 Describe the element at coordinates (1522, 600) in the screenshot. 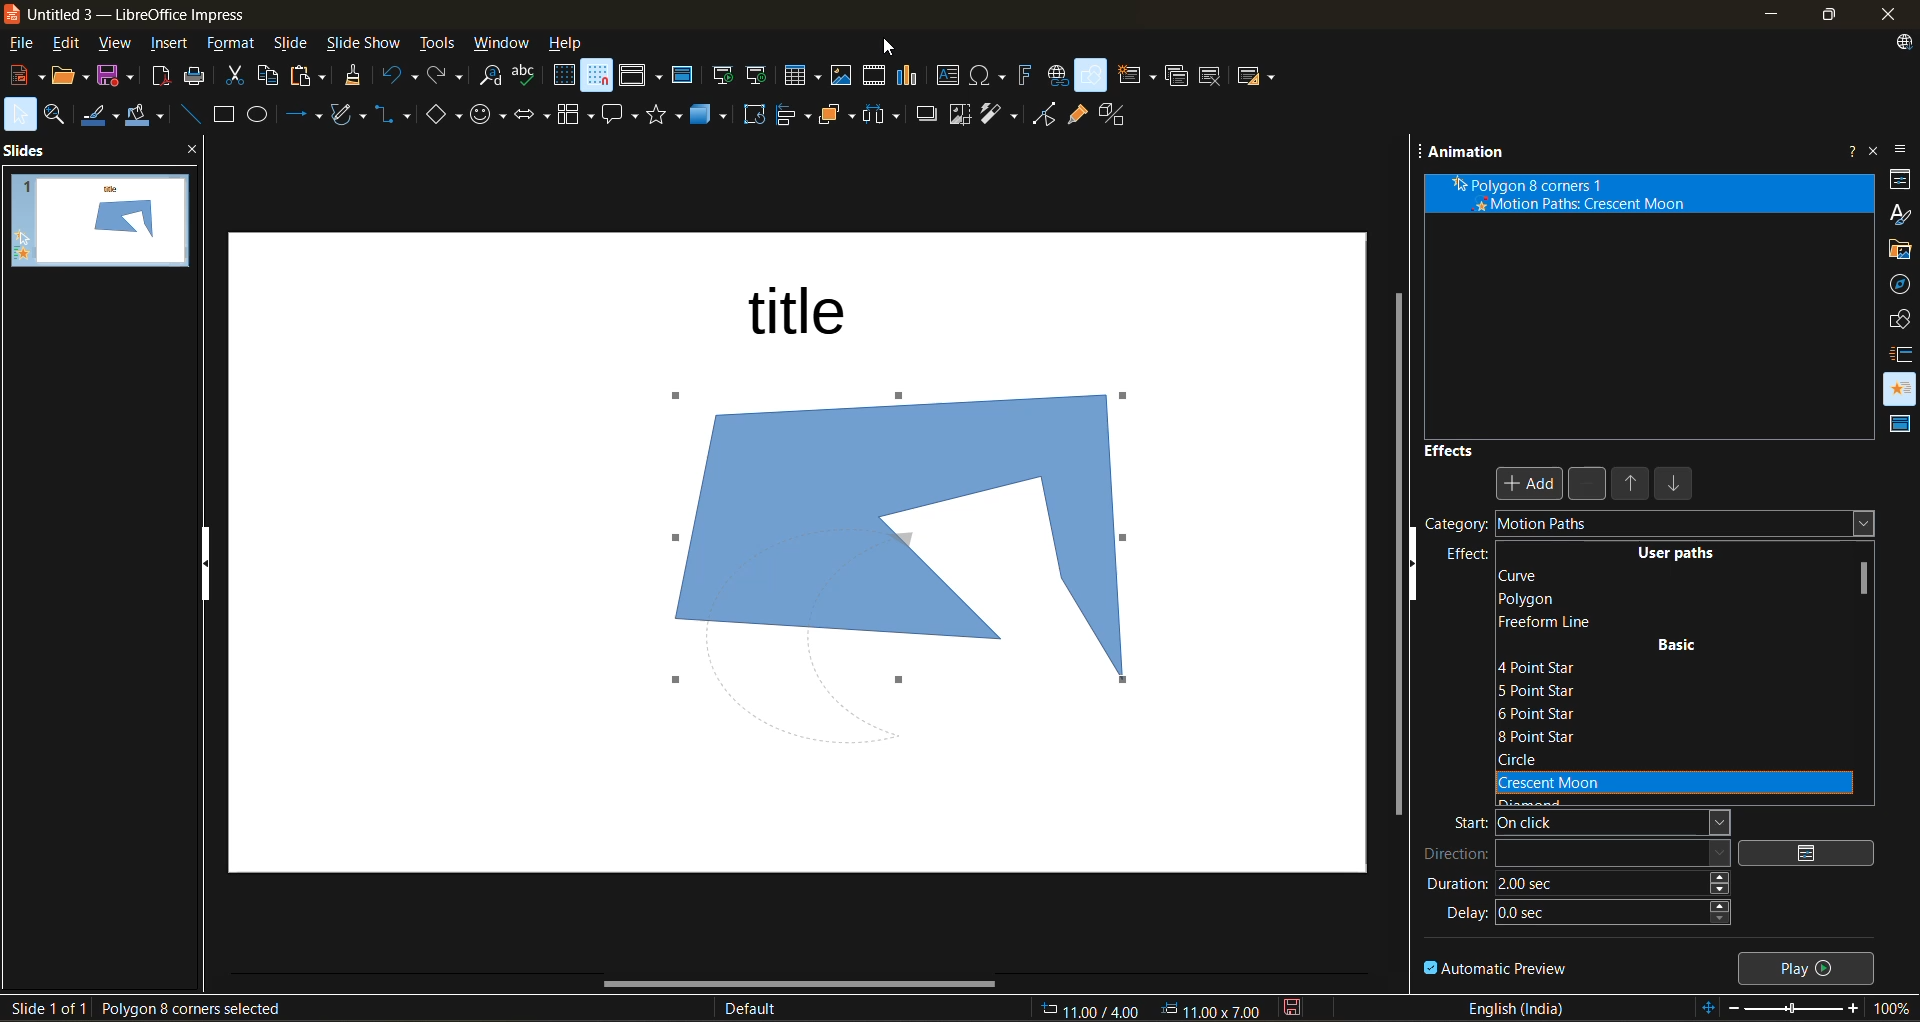

I see `polygon` at that location.